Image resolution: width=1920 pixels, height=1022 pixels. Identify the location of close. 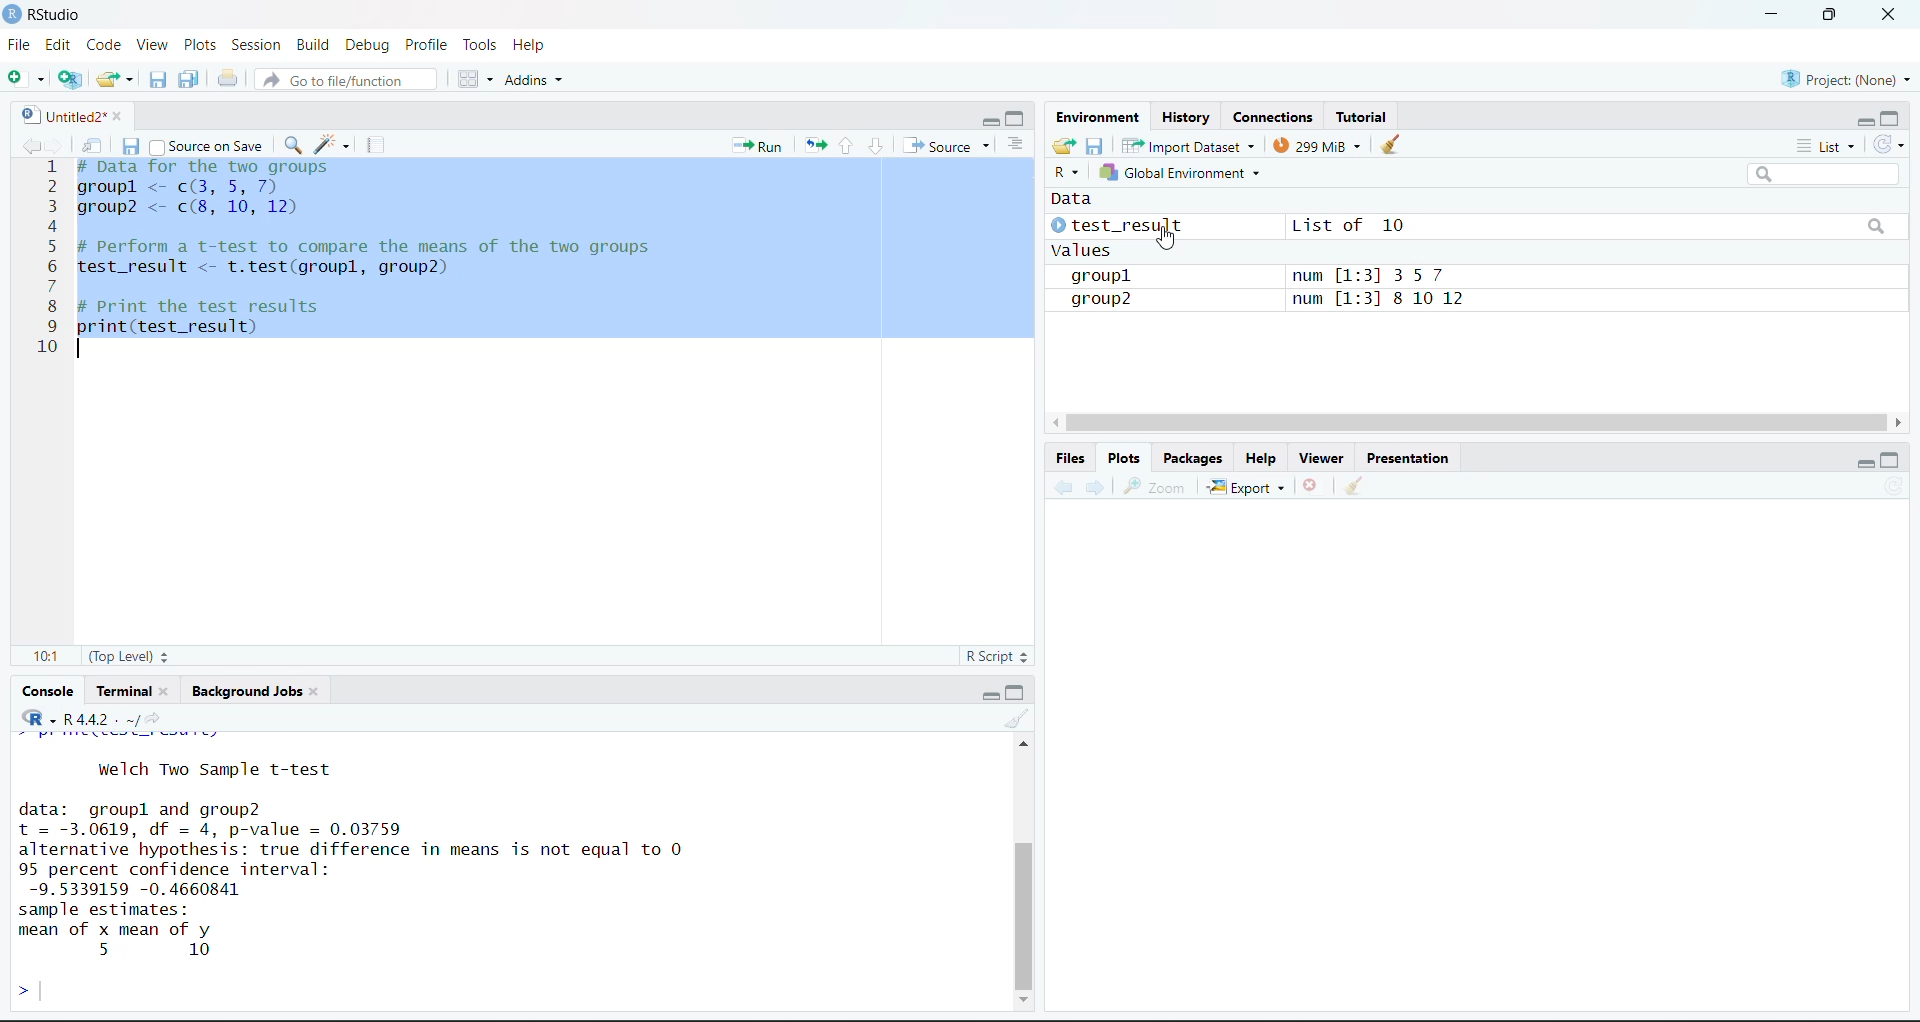
(1889, 14).